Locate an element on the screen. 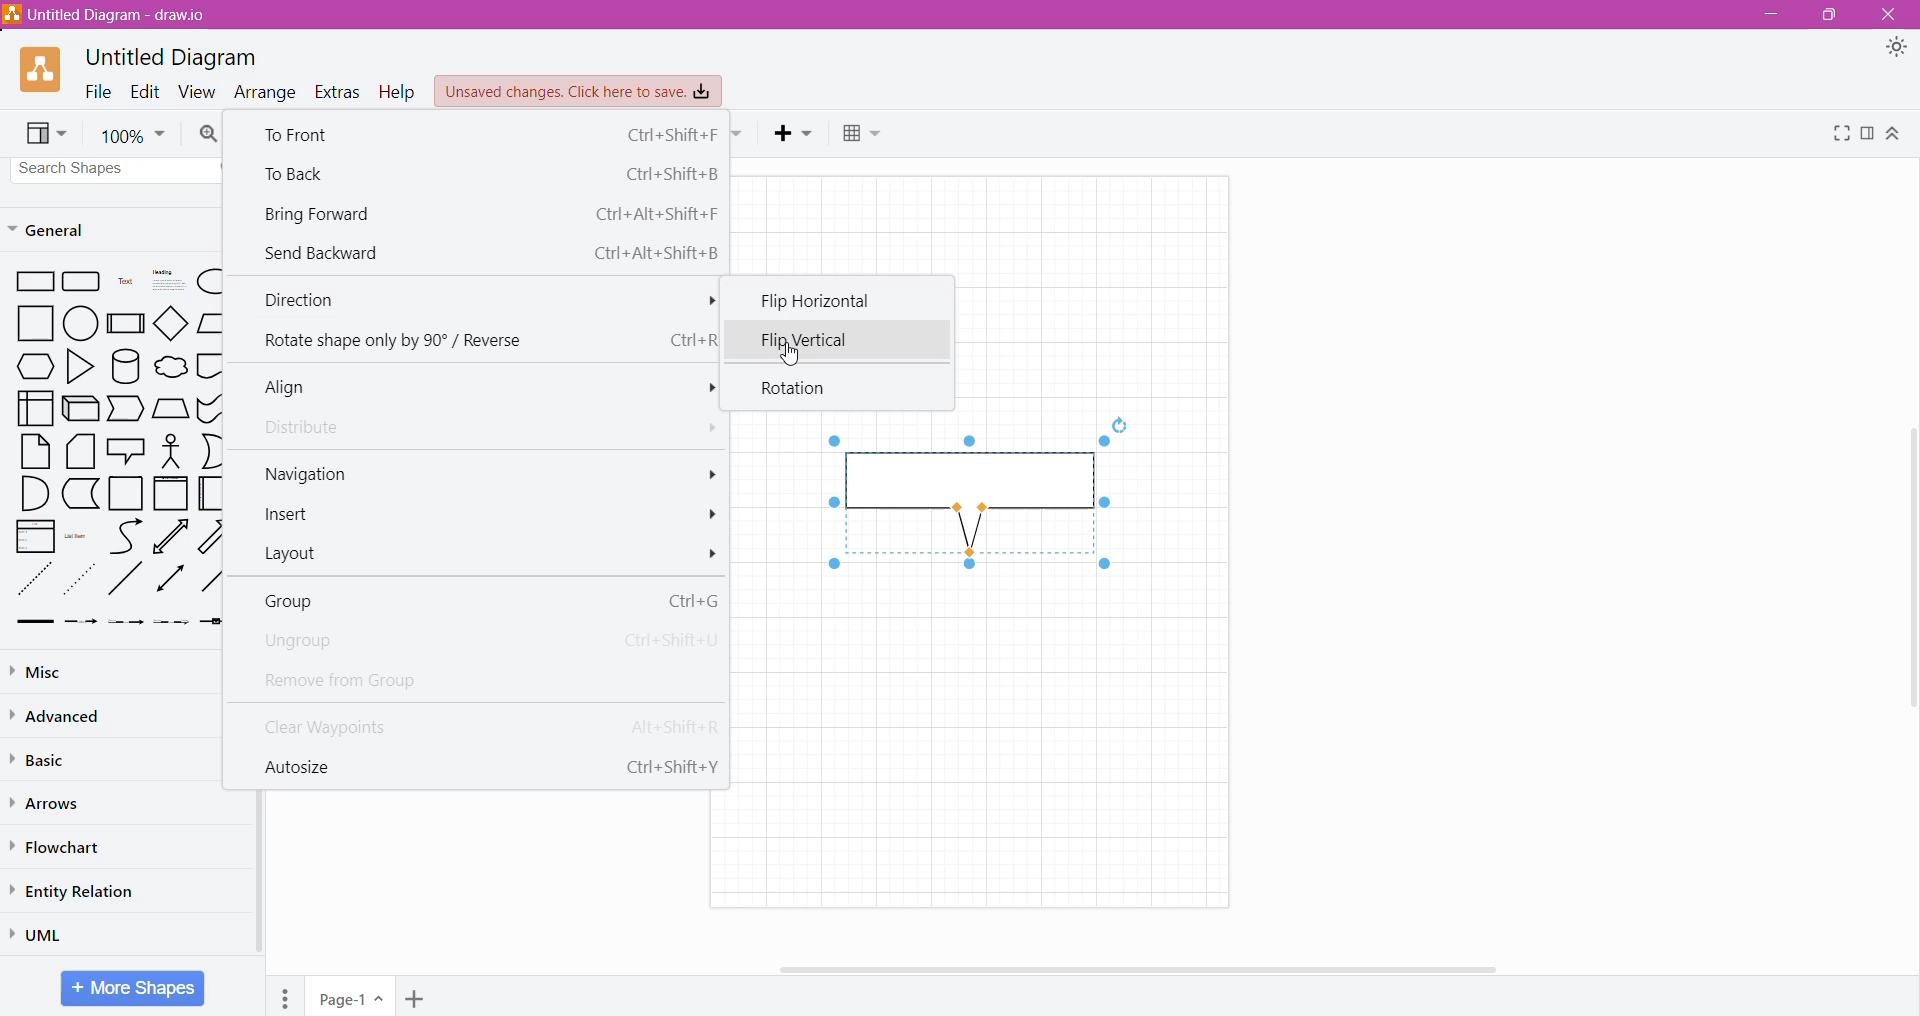 The height and width of the screenshot is (1016, 1920). Arrange is located at coordinates (266, 91).